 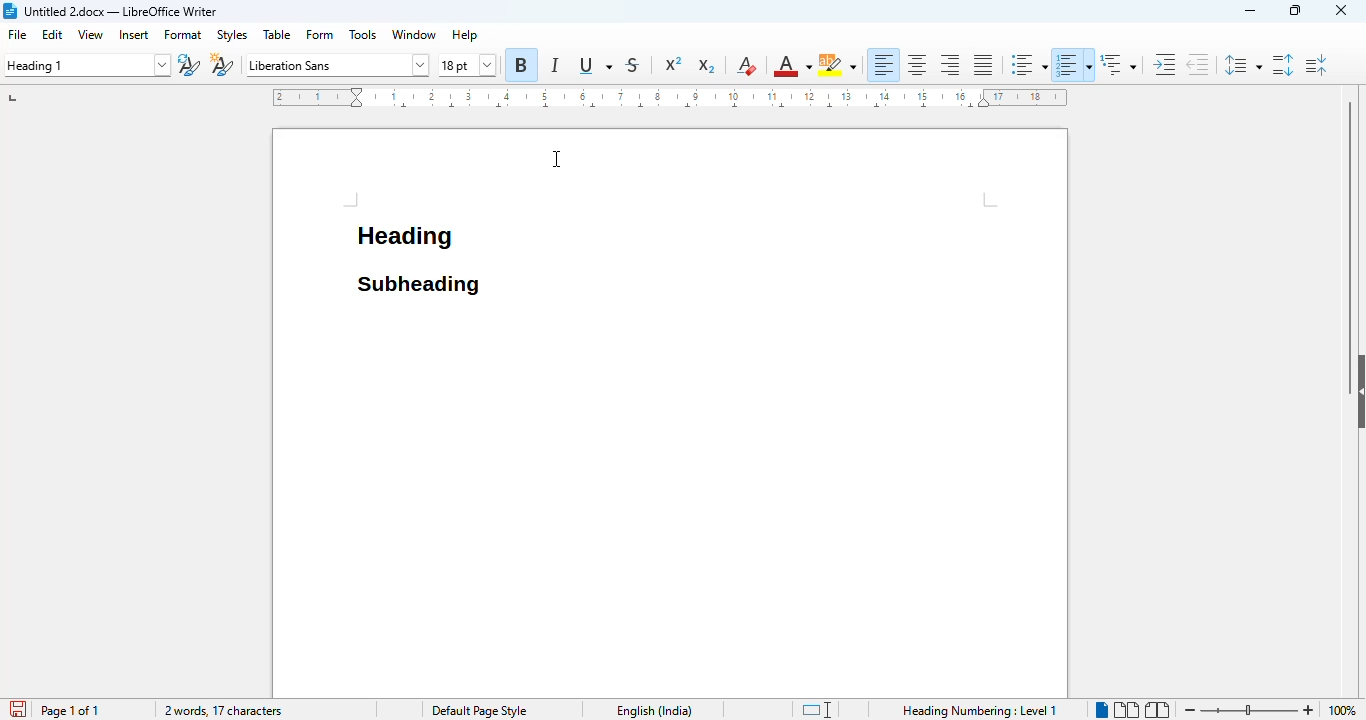 I want to click on single-page view, so click(x=1101, y=708).